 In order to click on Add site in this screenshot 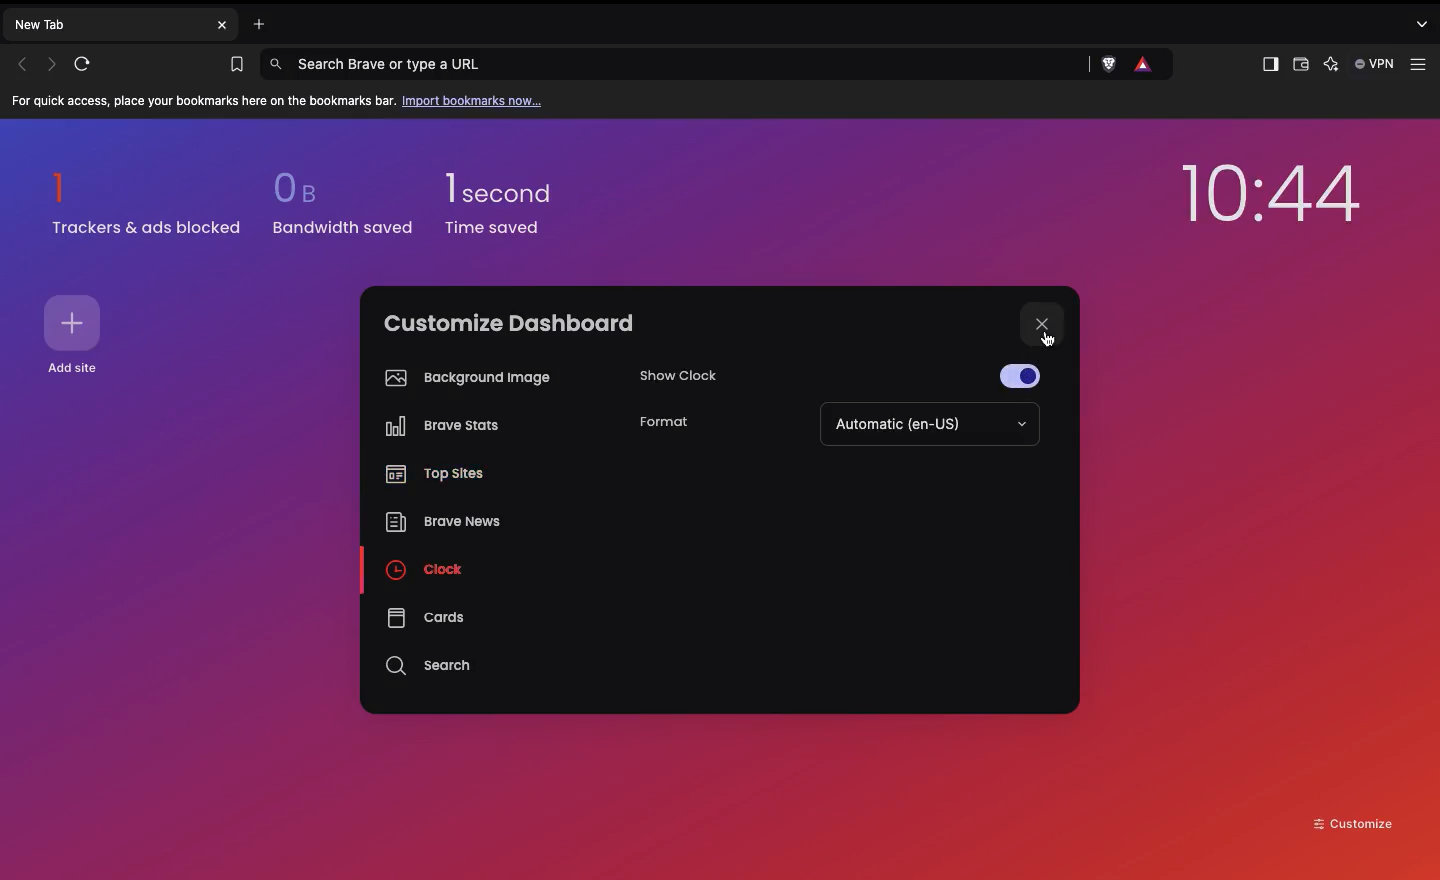, I will do `click(76, 323)`.